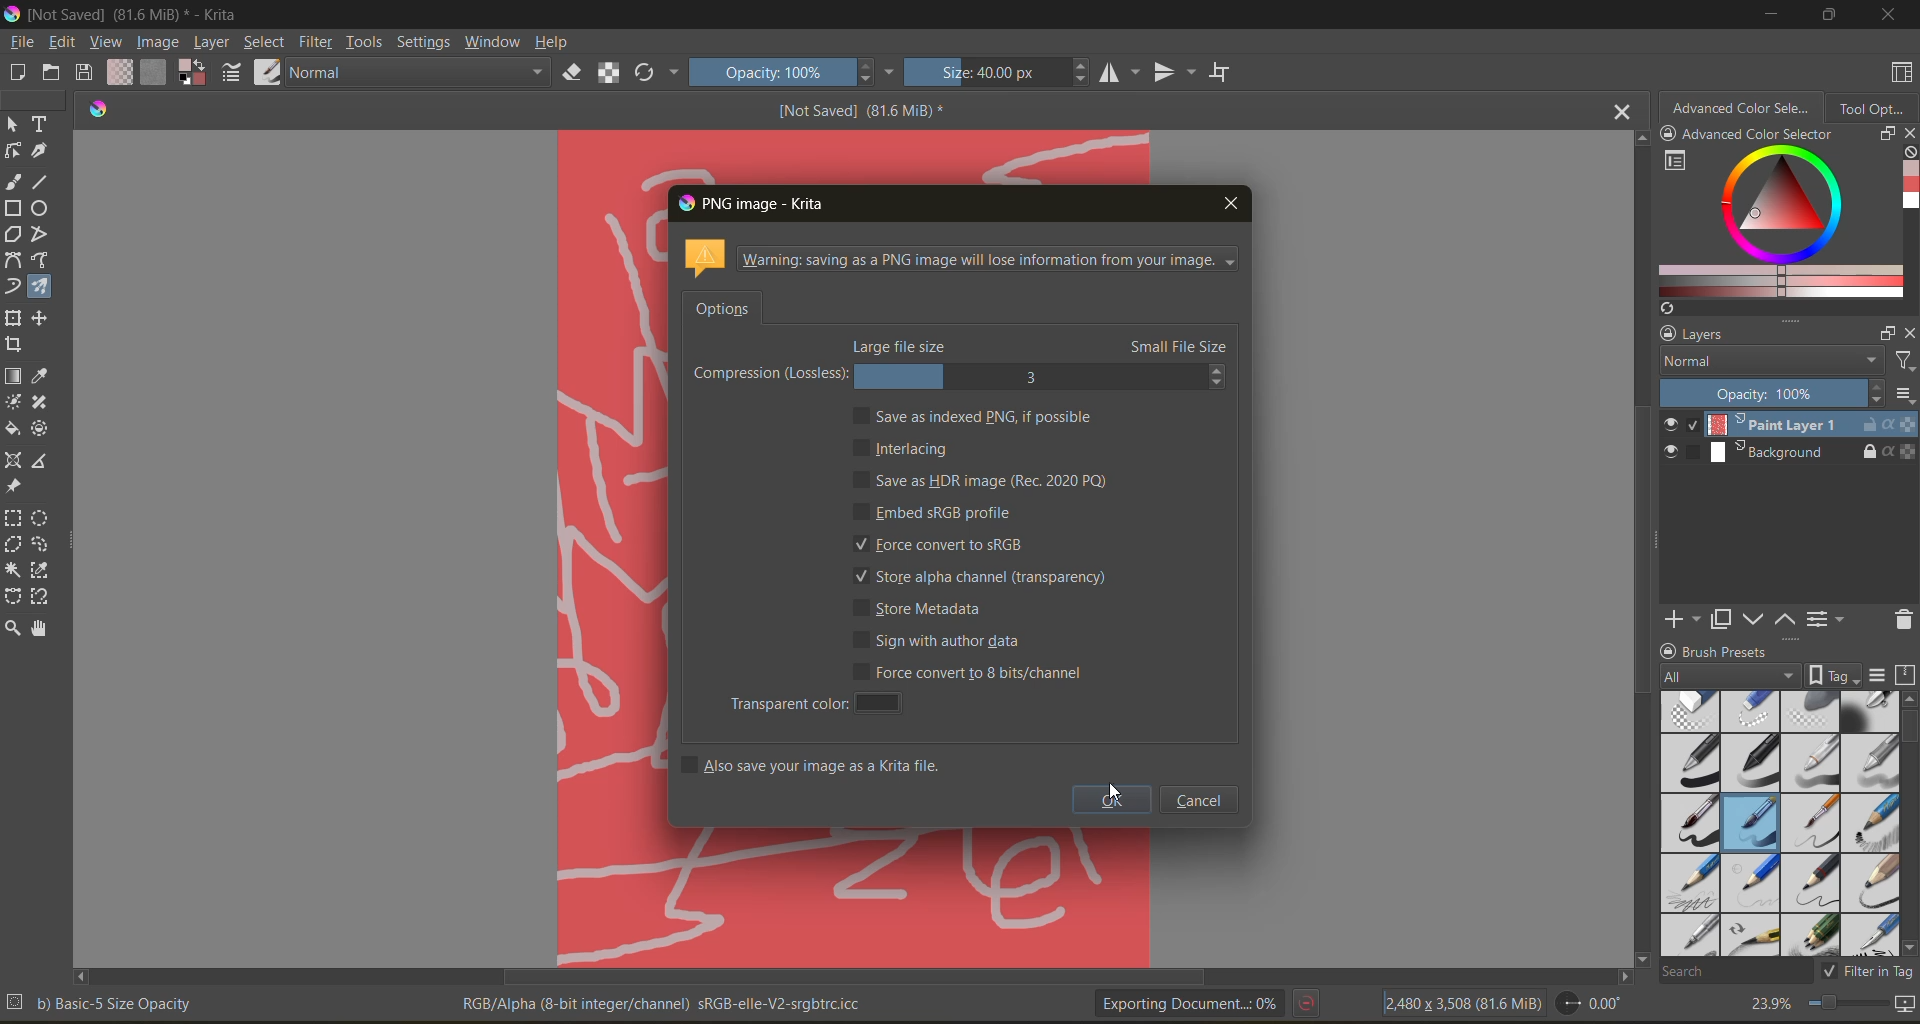  Describe the element at coordinates (1767, 362) in the screenshot. I see `normal` at that location.